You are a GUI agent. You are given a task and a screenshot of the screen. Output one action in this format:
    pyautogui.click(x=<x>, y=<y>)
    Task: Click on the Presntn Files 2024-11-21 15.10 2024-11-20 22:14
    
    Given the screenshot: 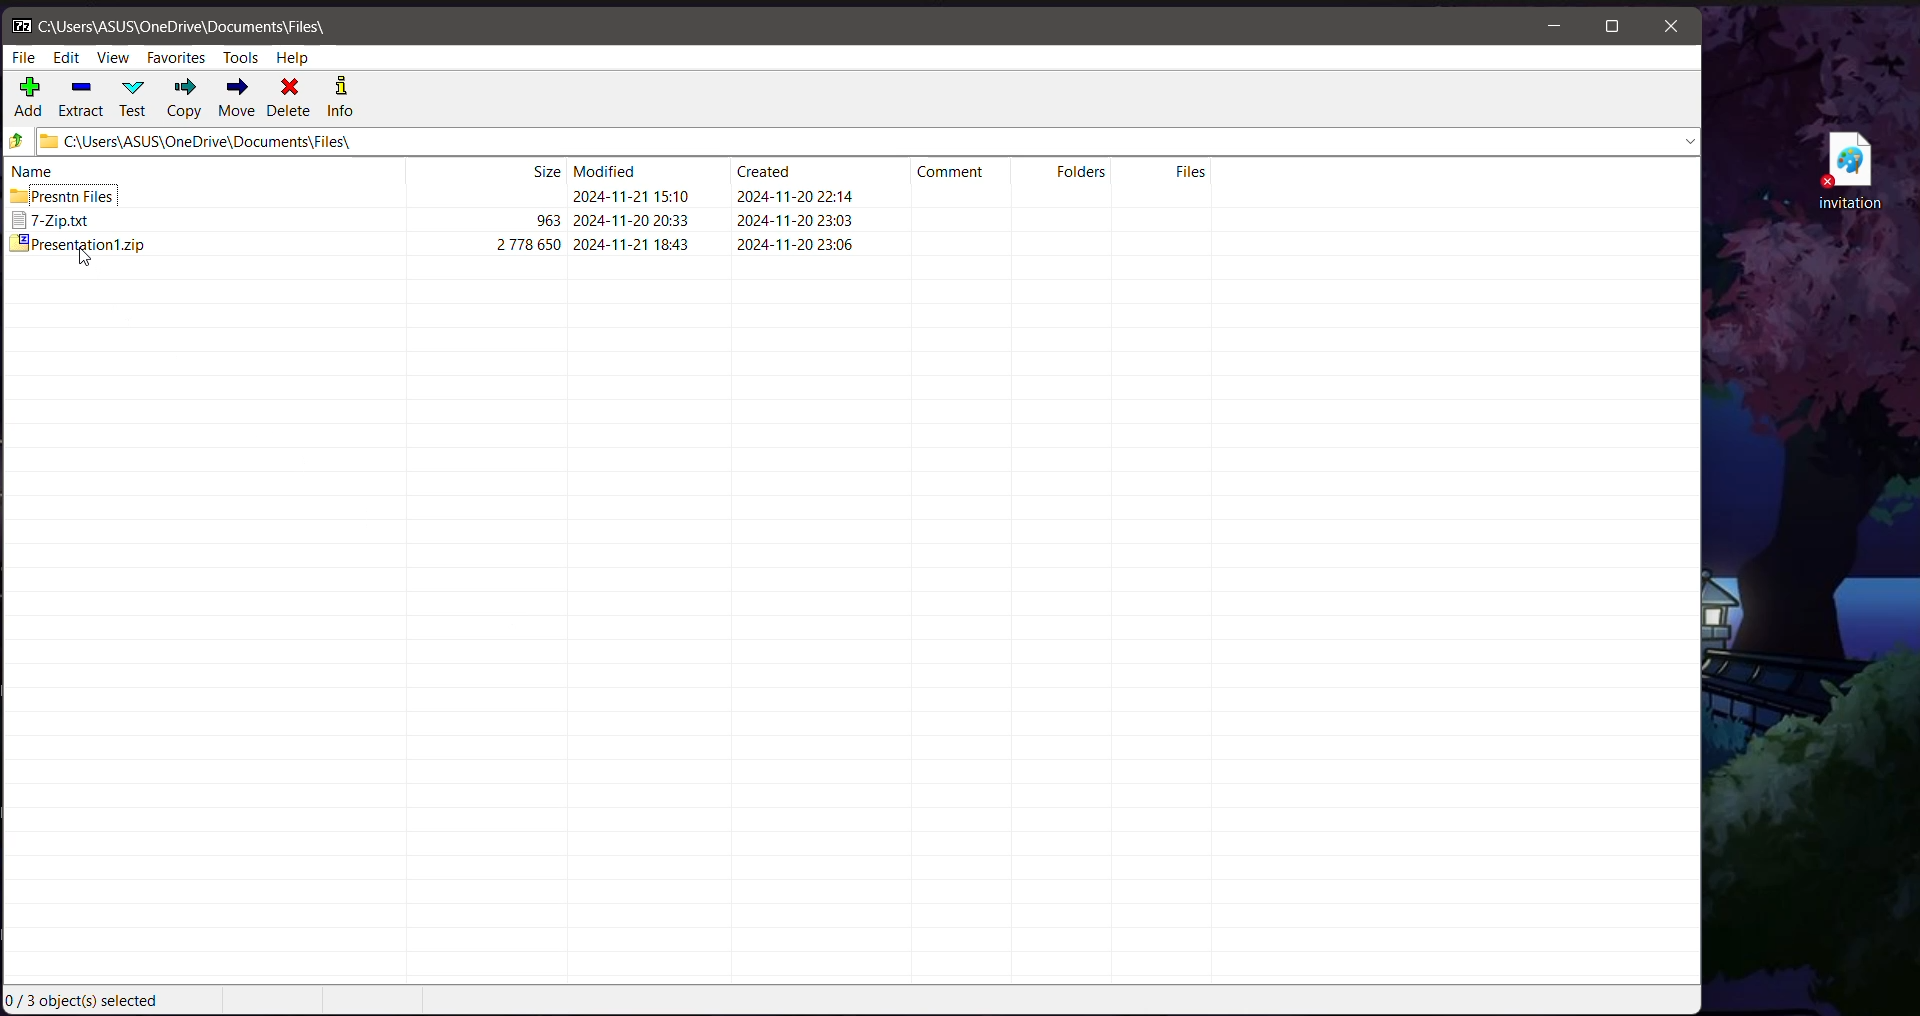 What is the action you would take?
    pyautogui.click(x=429, y=196)
    